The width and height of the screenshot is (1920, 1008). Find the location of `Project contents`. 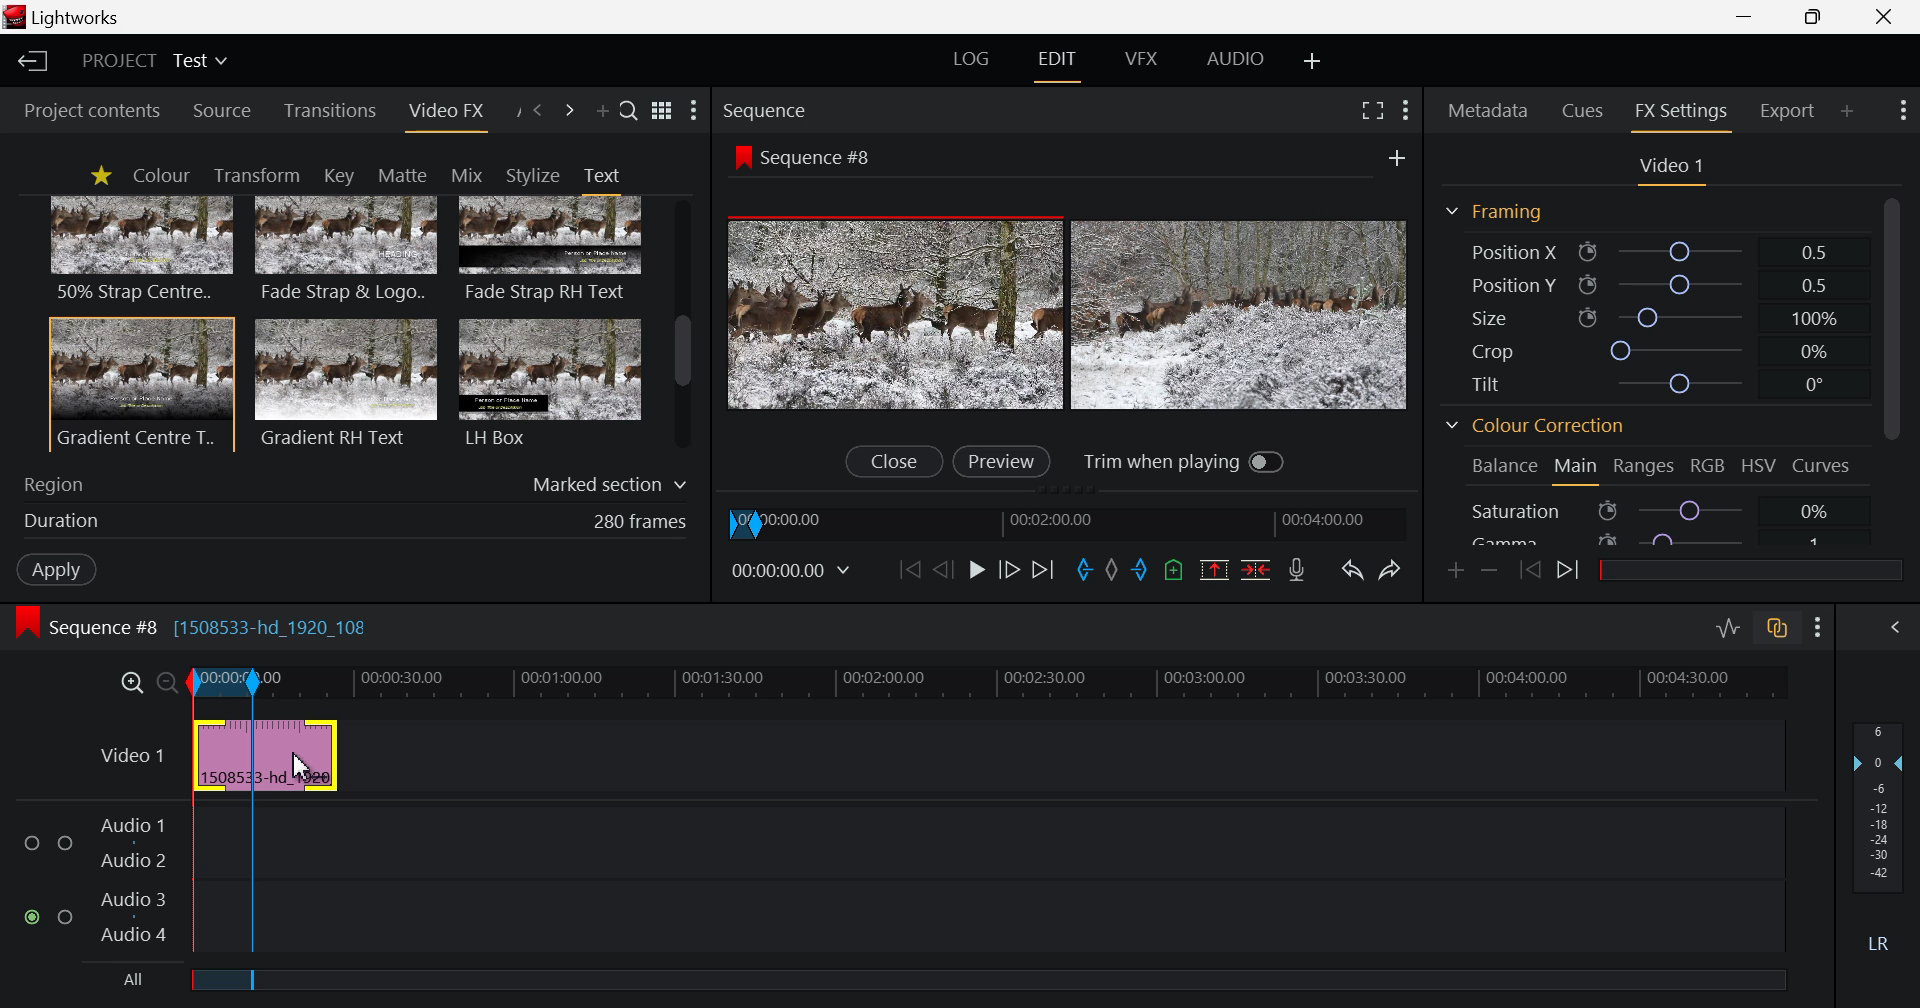

Project contents is located at coordinates (90, 110).